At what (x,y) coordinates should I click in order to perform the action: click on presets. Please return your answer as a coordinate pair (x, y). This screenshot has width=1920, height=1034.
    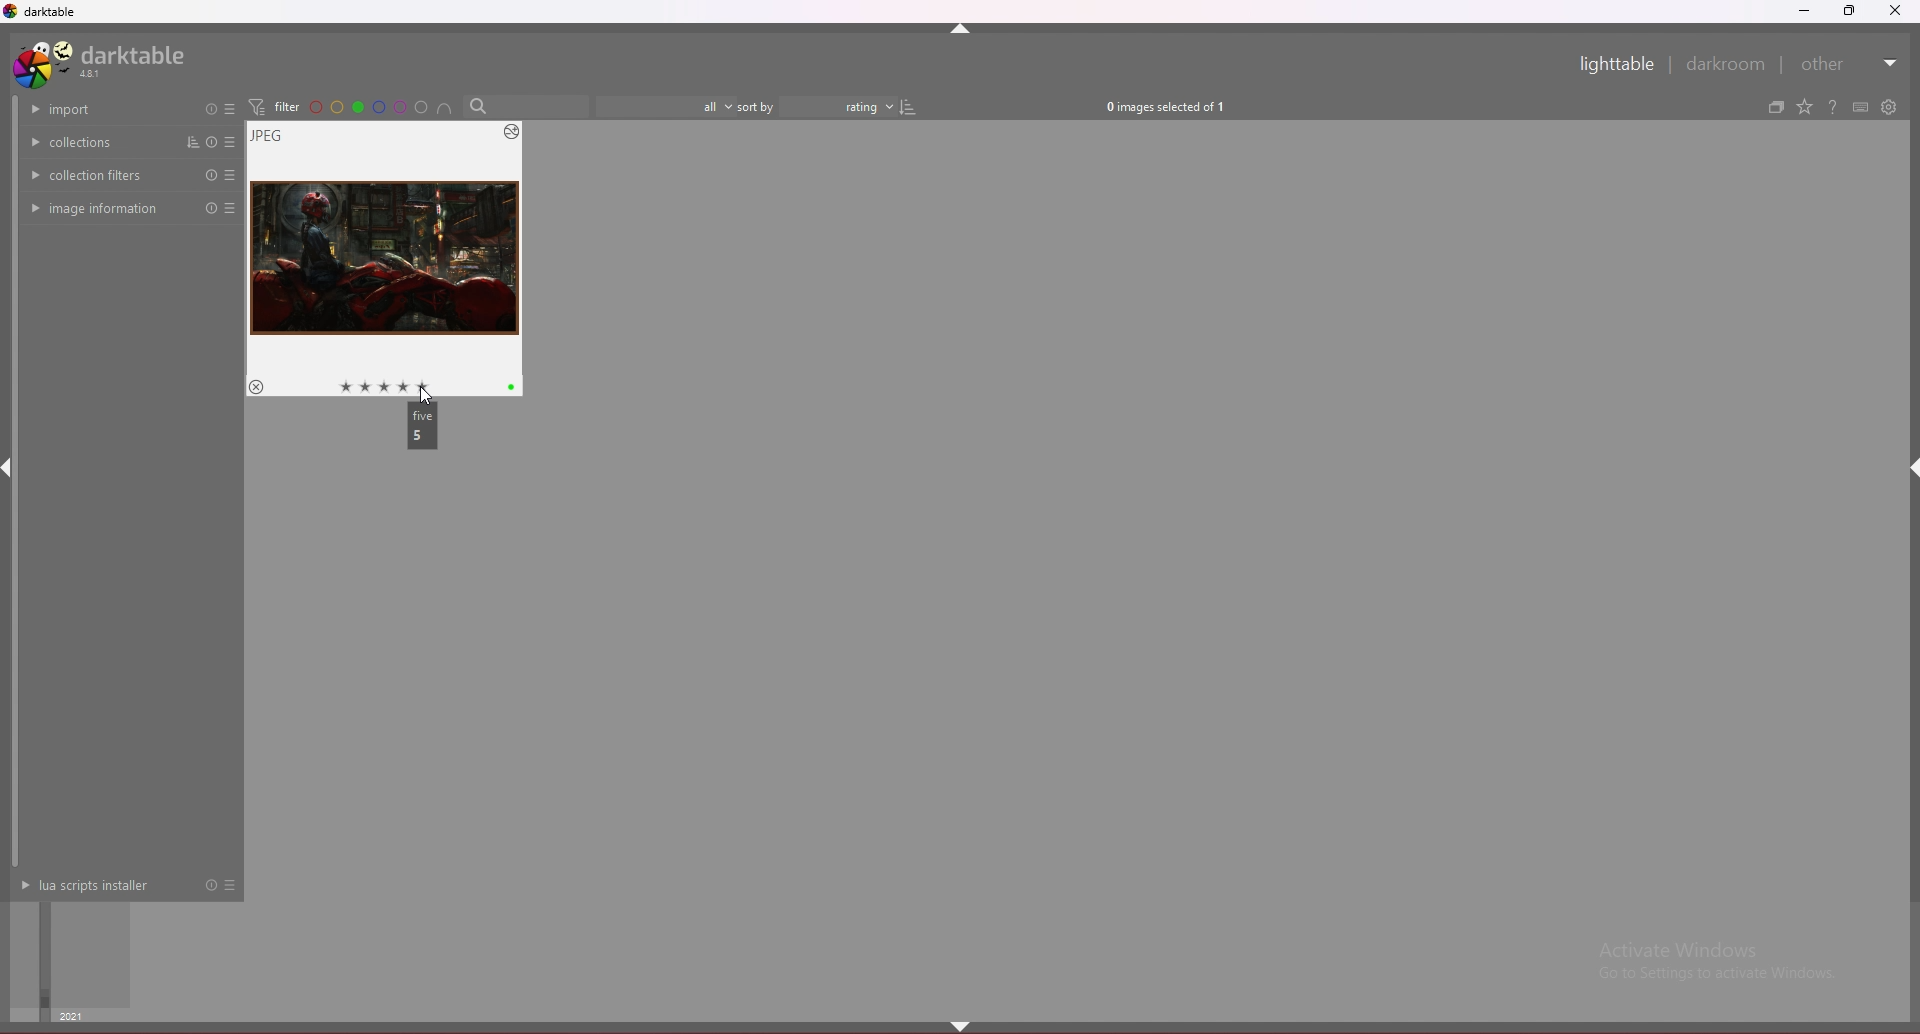
    Looking at the image, I should click on (230, 108).